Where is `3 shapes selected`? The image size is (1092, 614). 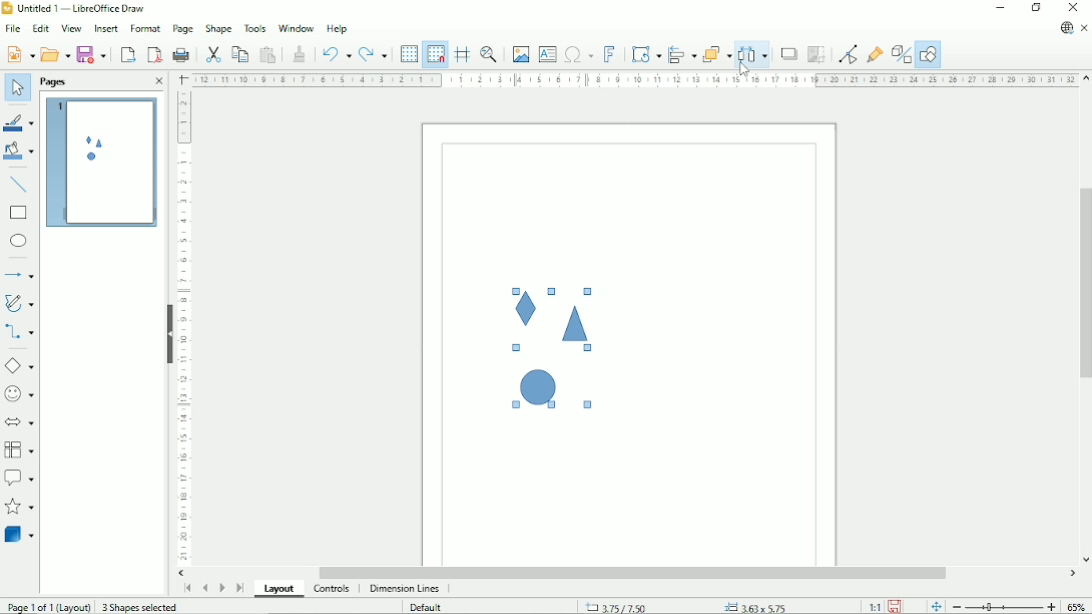 3 shapes selected is located at coordinates (142, 607).